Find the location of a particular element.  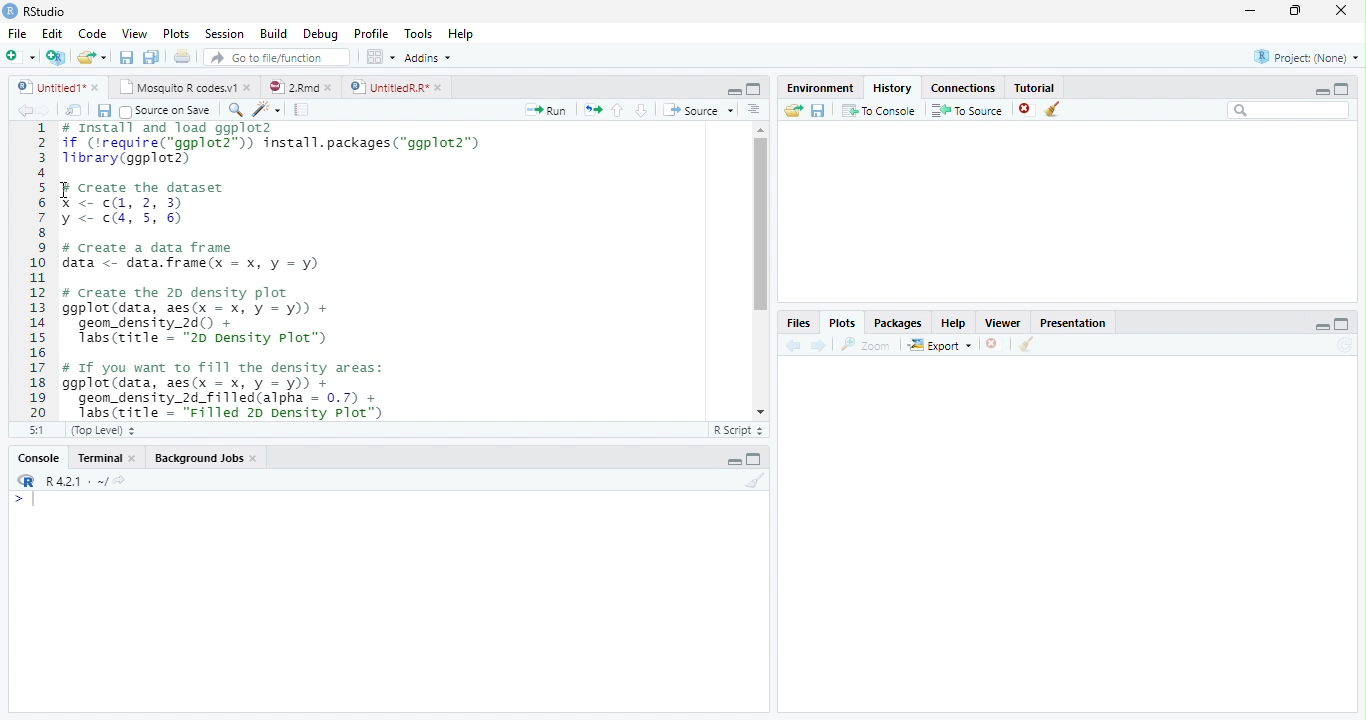

maximize is located at coordinates (756, 459).